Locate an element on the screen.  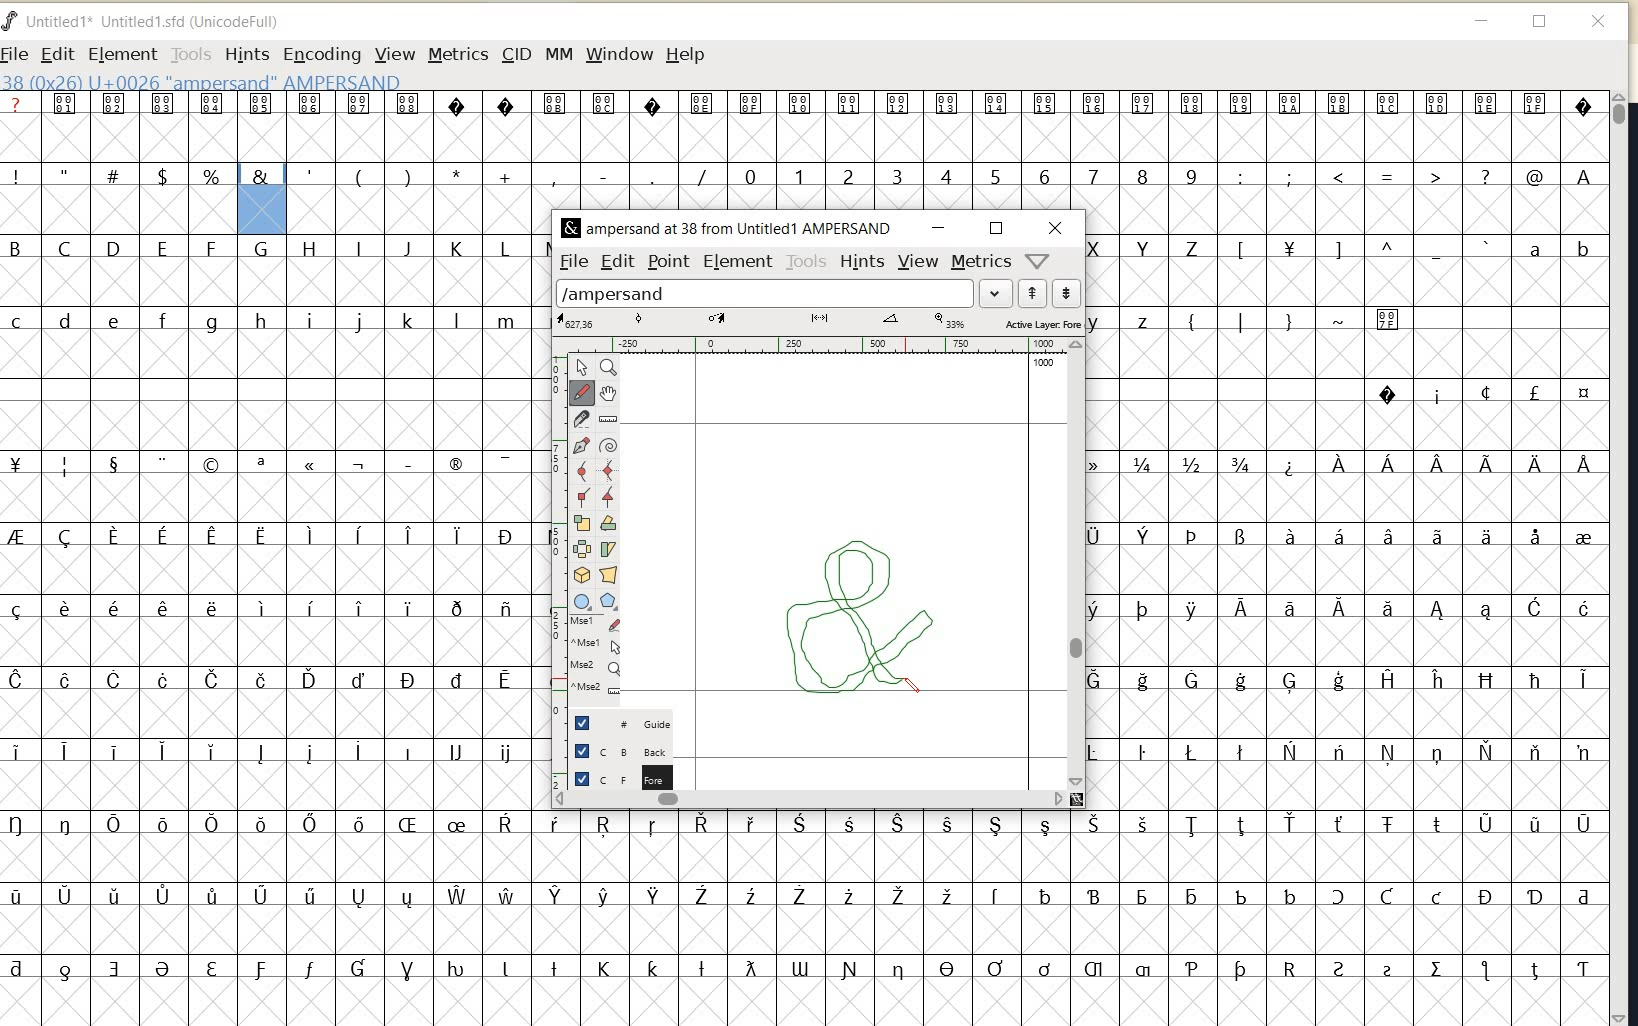
MM is located at coordinates (557, 53).